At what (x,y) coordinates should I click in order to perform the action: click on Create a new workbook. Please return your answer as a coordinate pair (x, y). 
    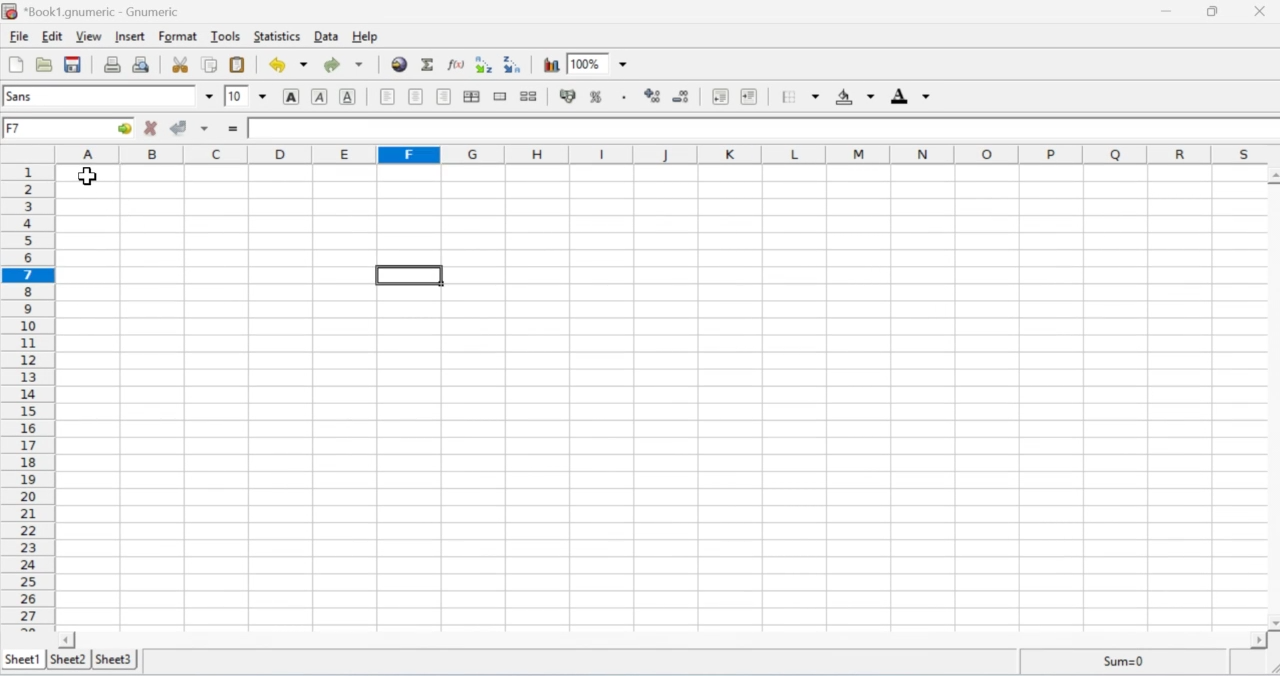
    Looking at the image, I should click on (14, 64).